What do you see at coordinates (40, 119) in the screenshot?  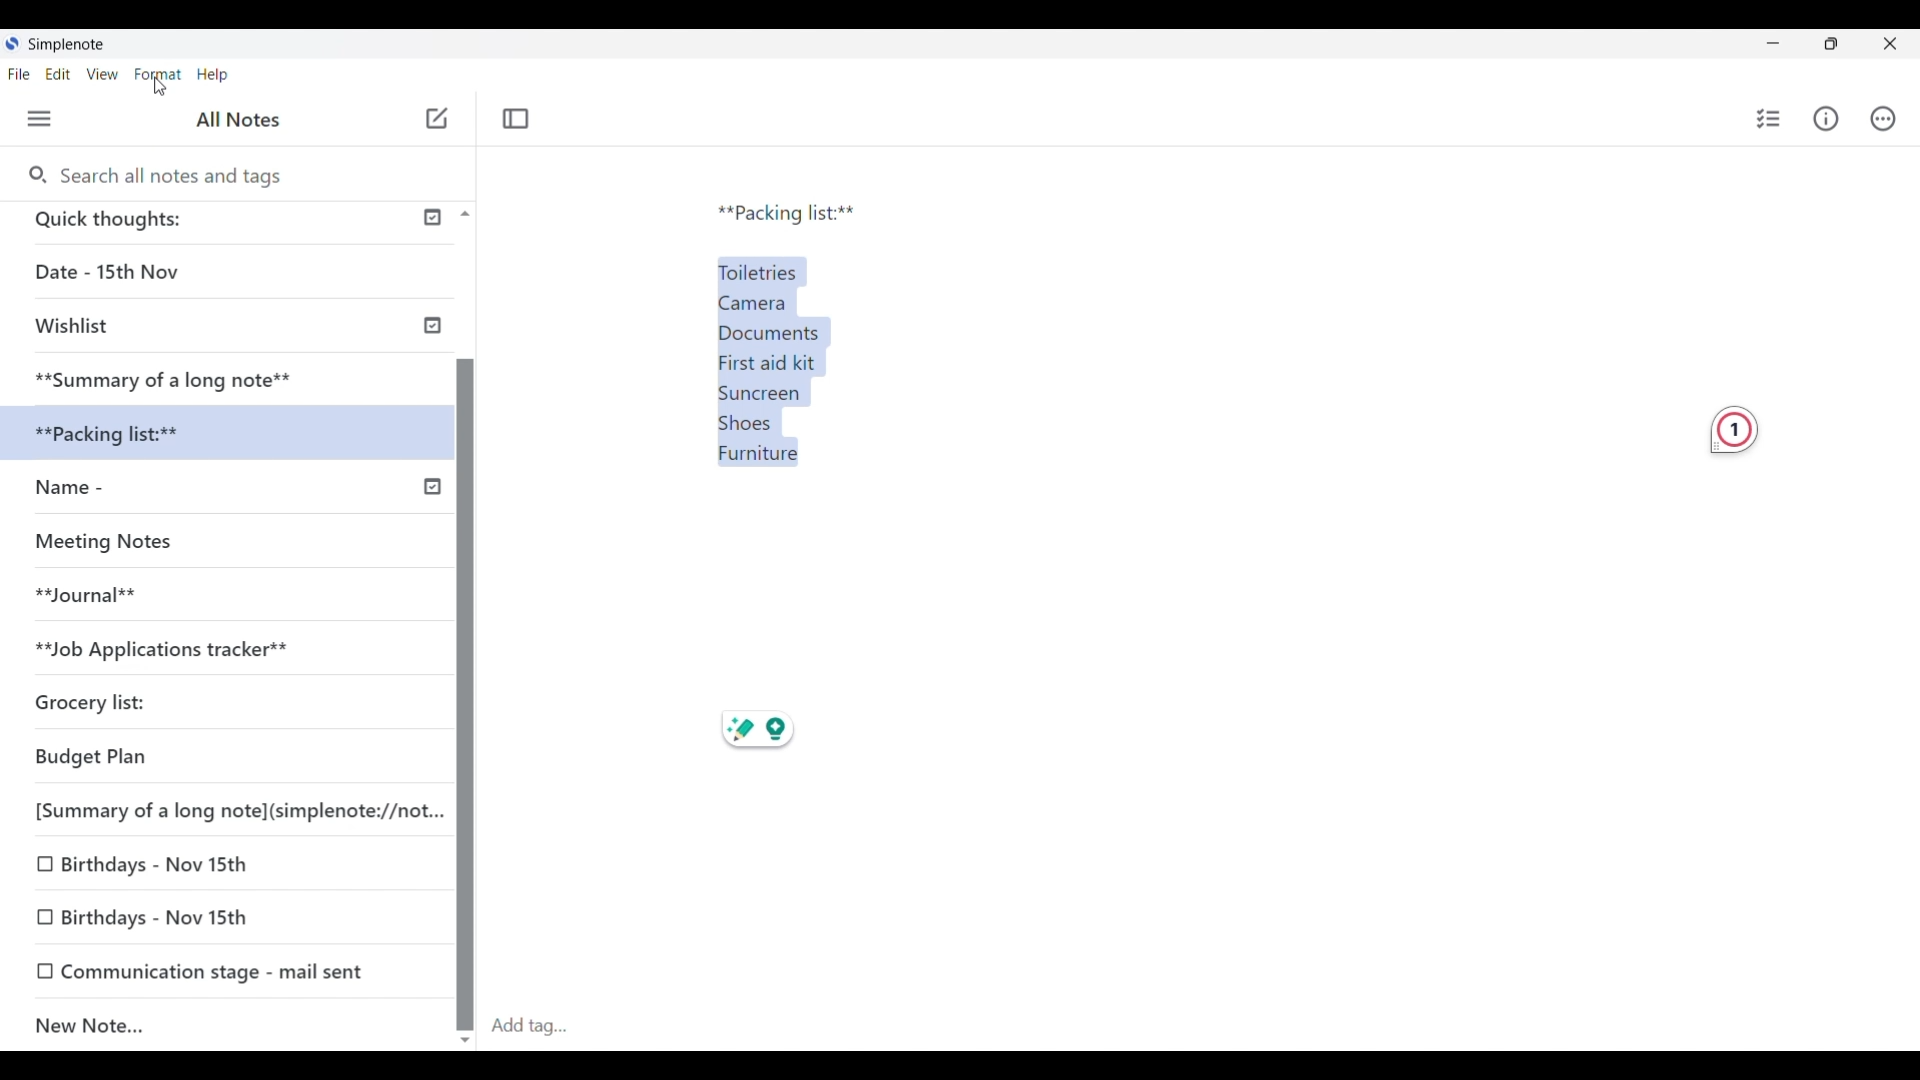 I see `Menu` at bounding box center [40, 119].